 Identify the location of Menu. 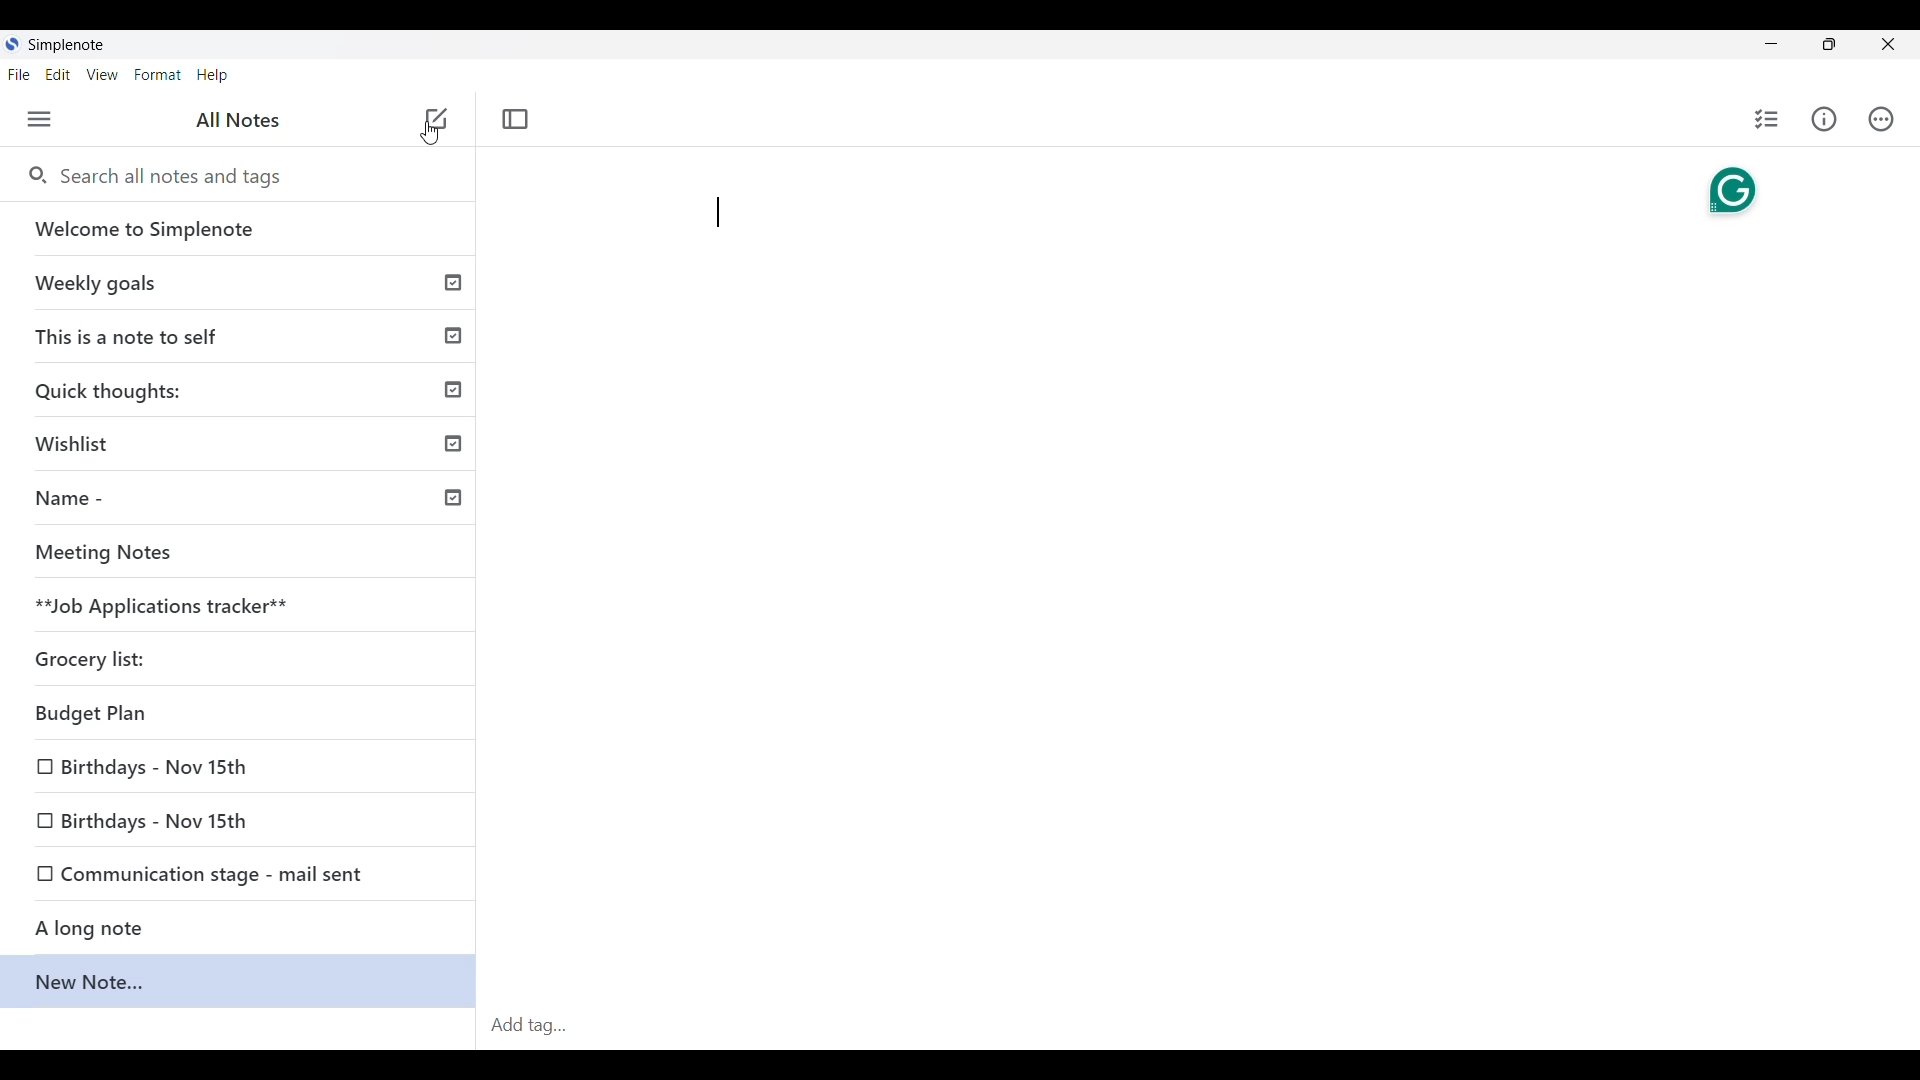
(40, 119).